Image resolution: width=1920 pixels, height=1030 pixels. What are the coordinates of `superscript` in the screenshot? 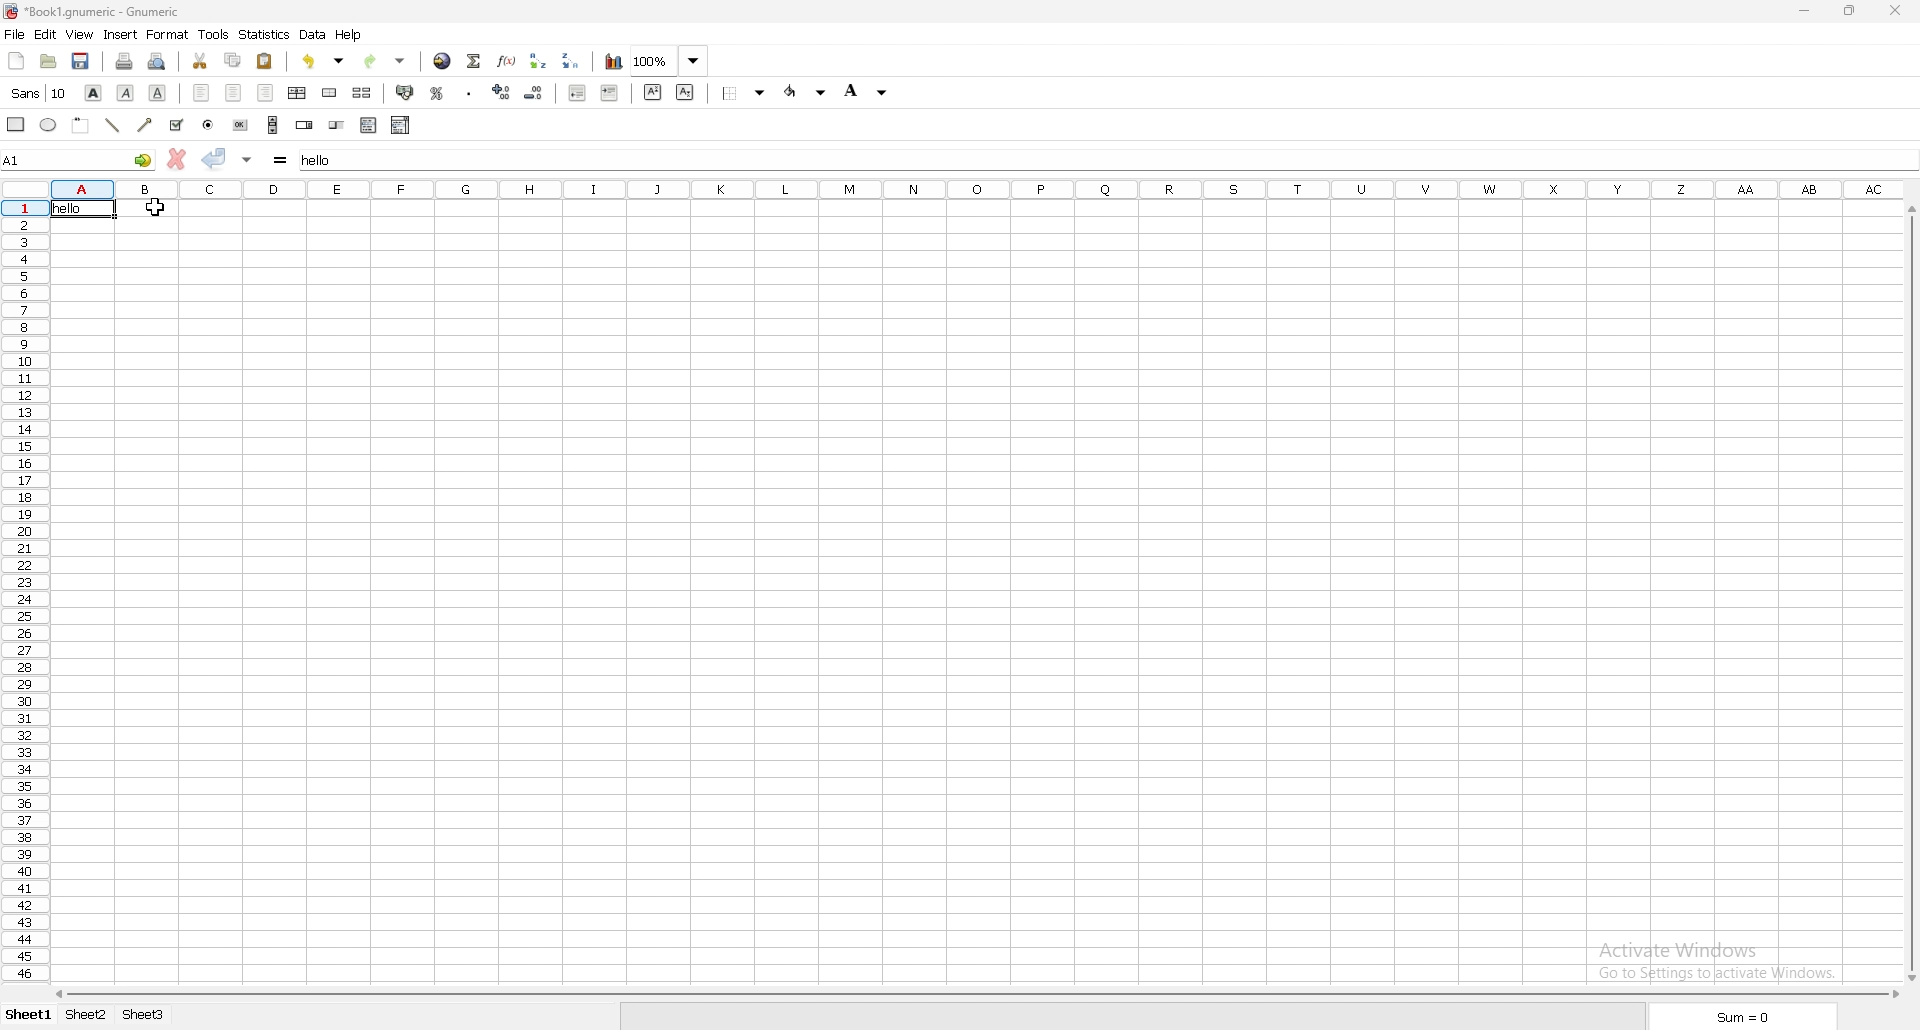 It's located at (653, 92).